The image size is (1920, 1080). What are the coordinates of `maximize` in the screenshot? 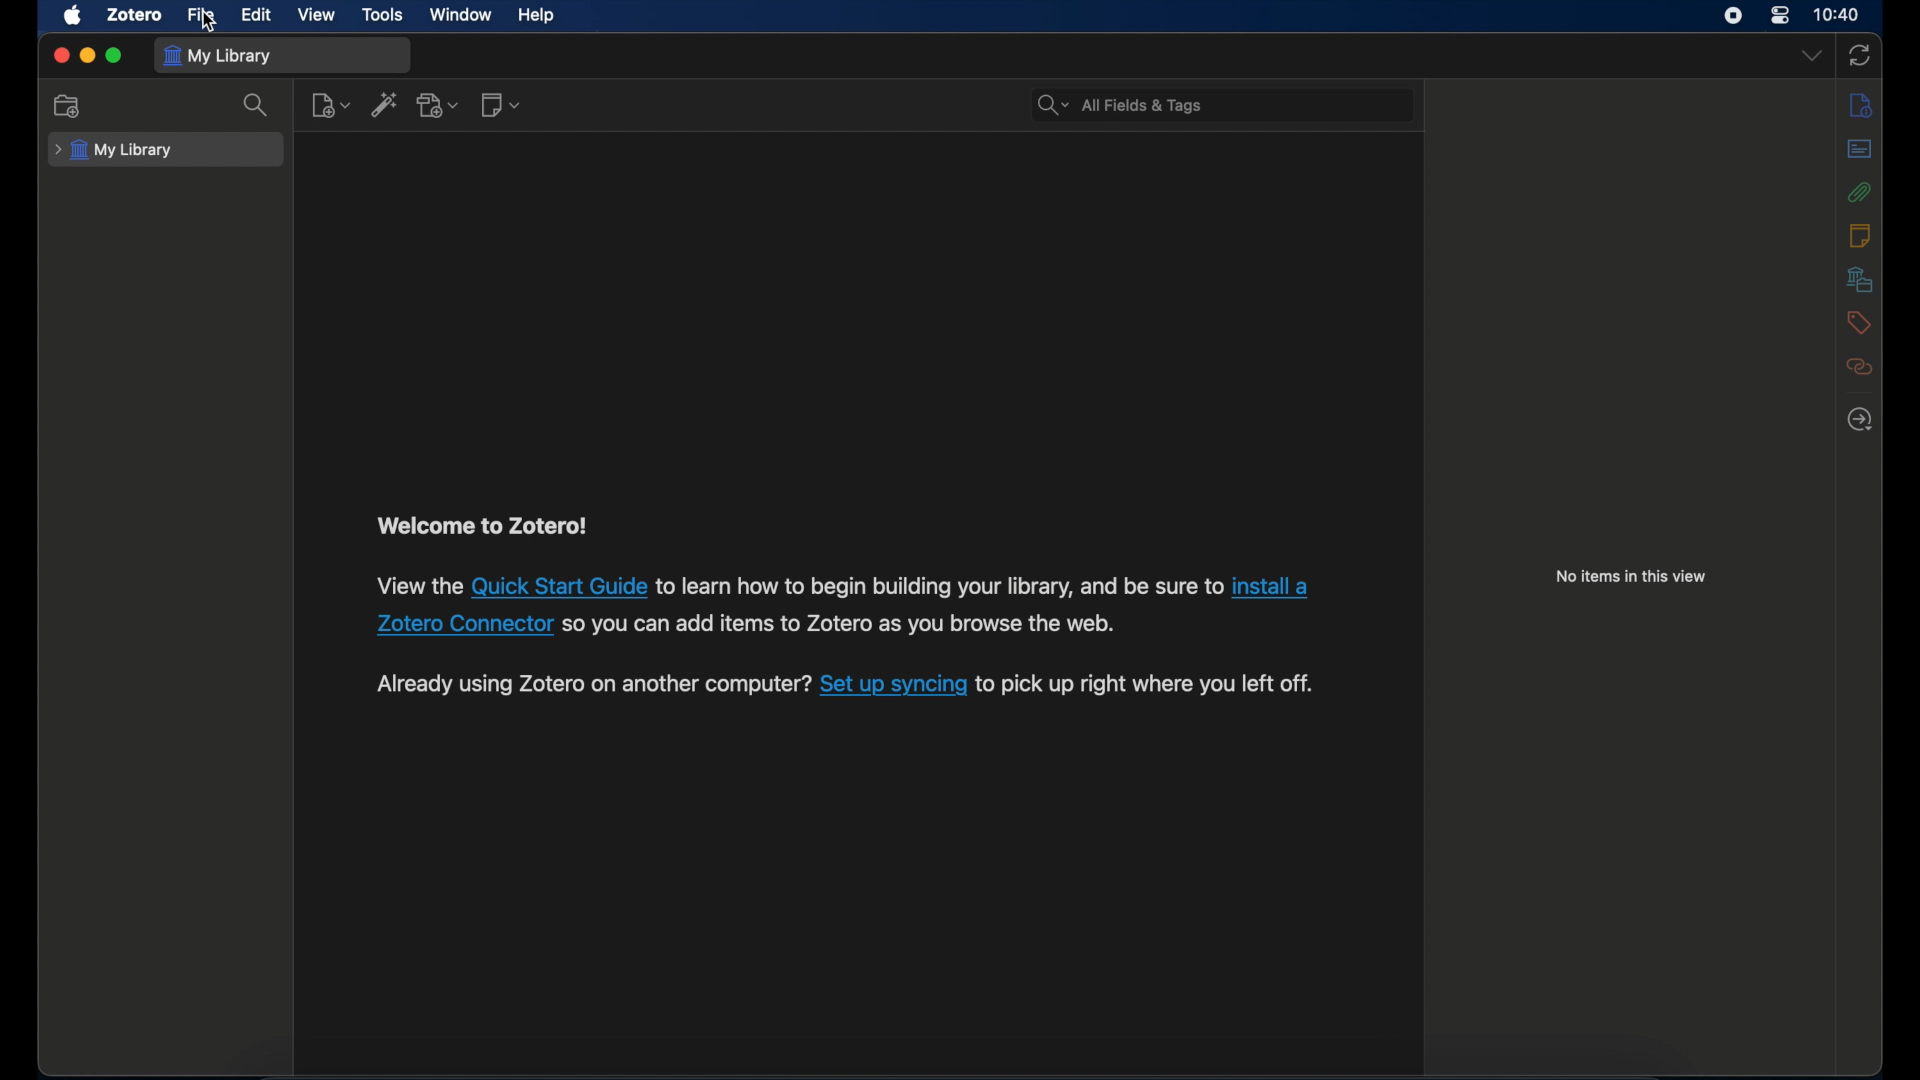 It's located at (114, 56).